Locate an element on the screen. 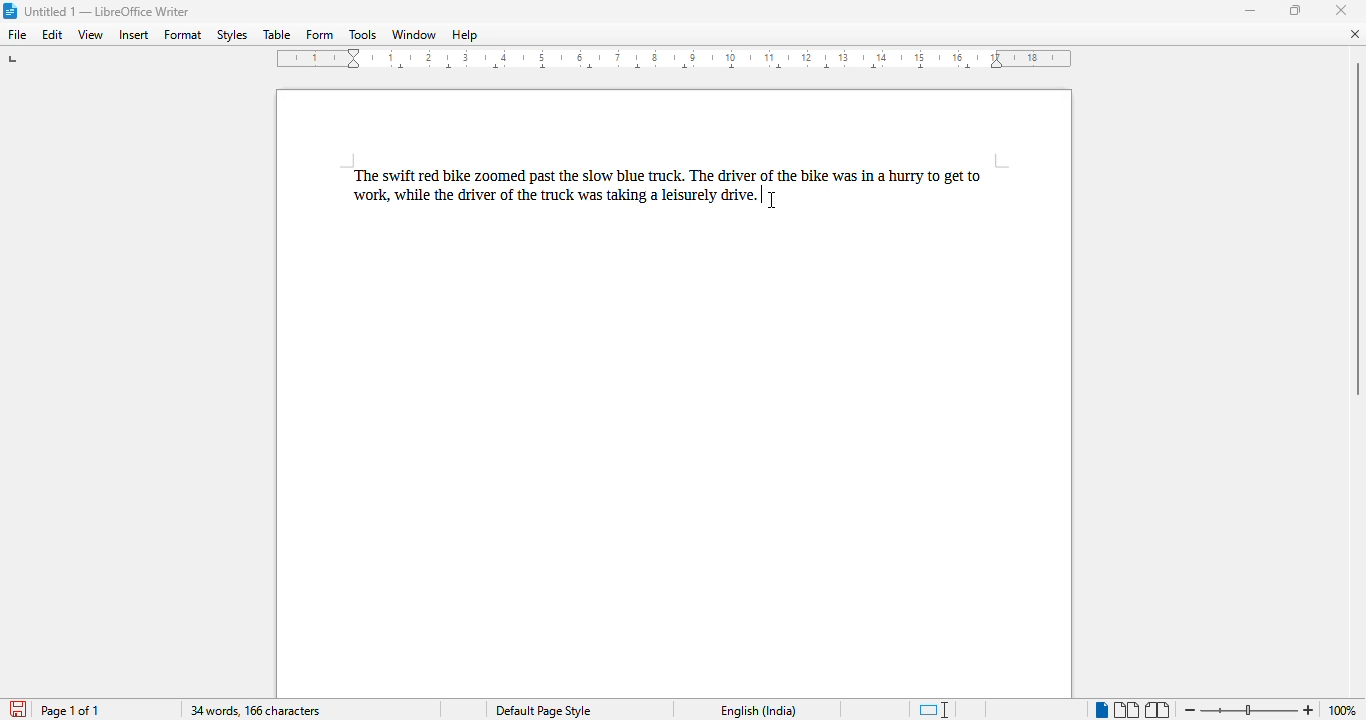 This screenshot has height=720, width=1366. 34 words, 166 characters is located at coordinates (255, 711).